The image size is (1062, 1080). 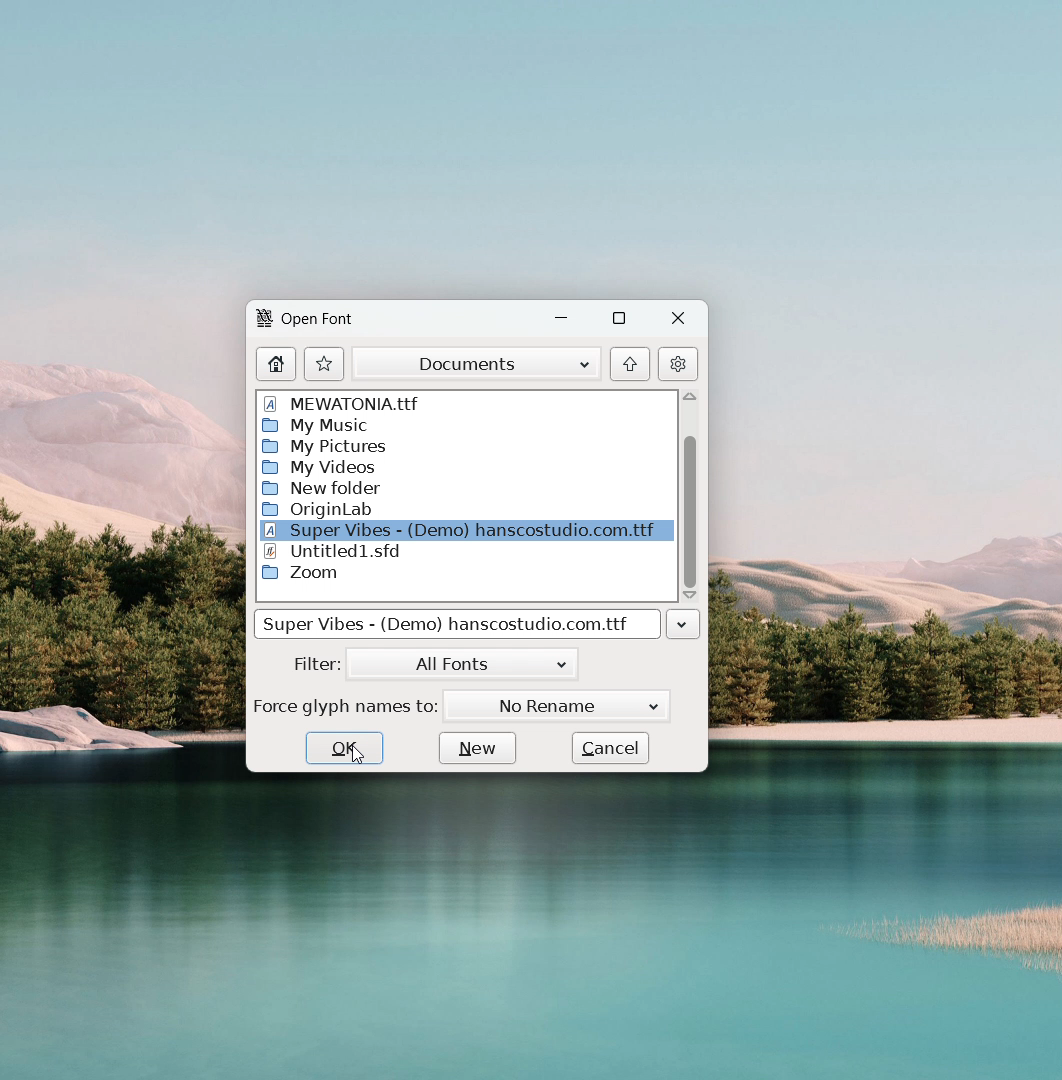 What do you see at coordinates (677, 321) in the screenshot?
I see `close` at bounding box center [677, 321].